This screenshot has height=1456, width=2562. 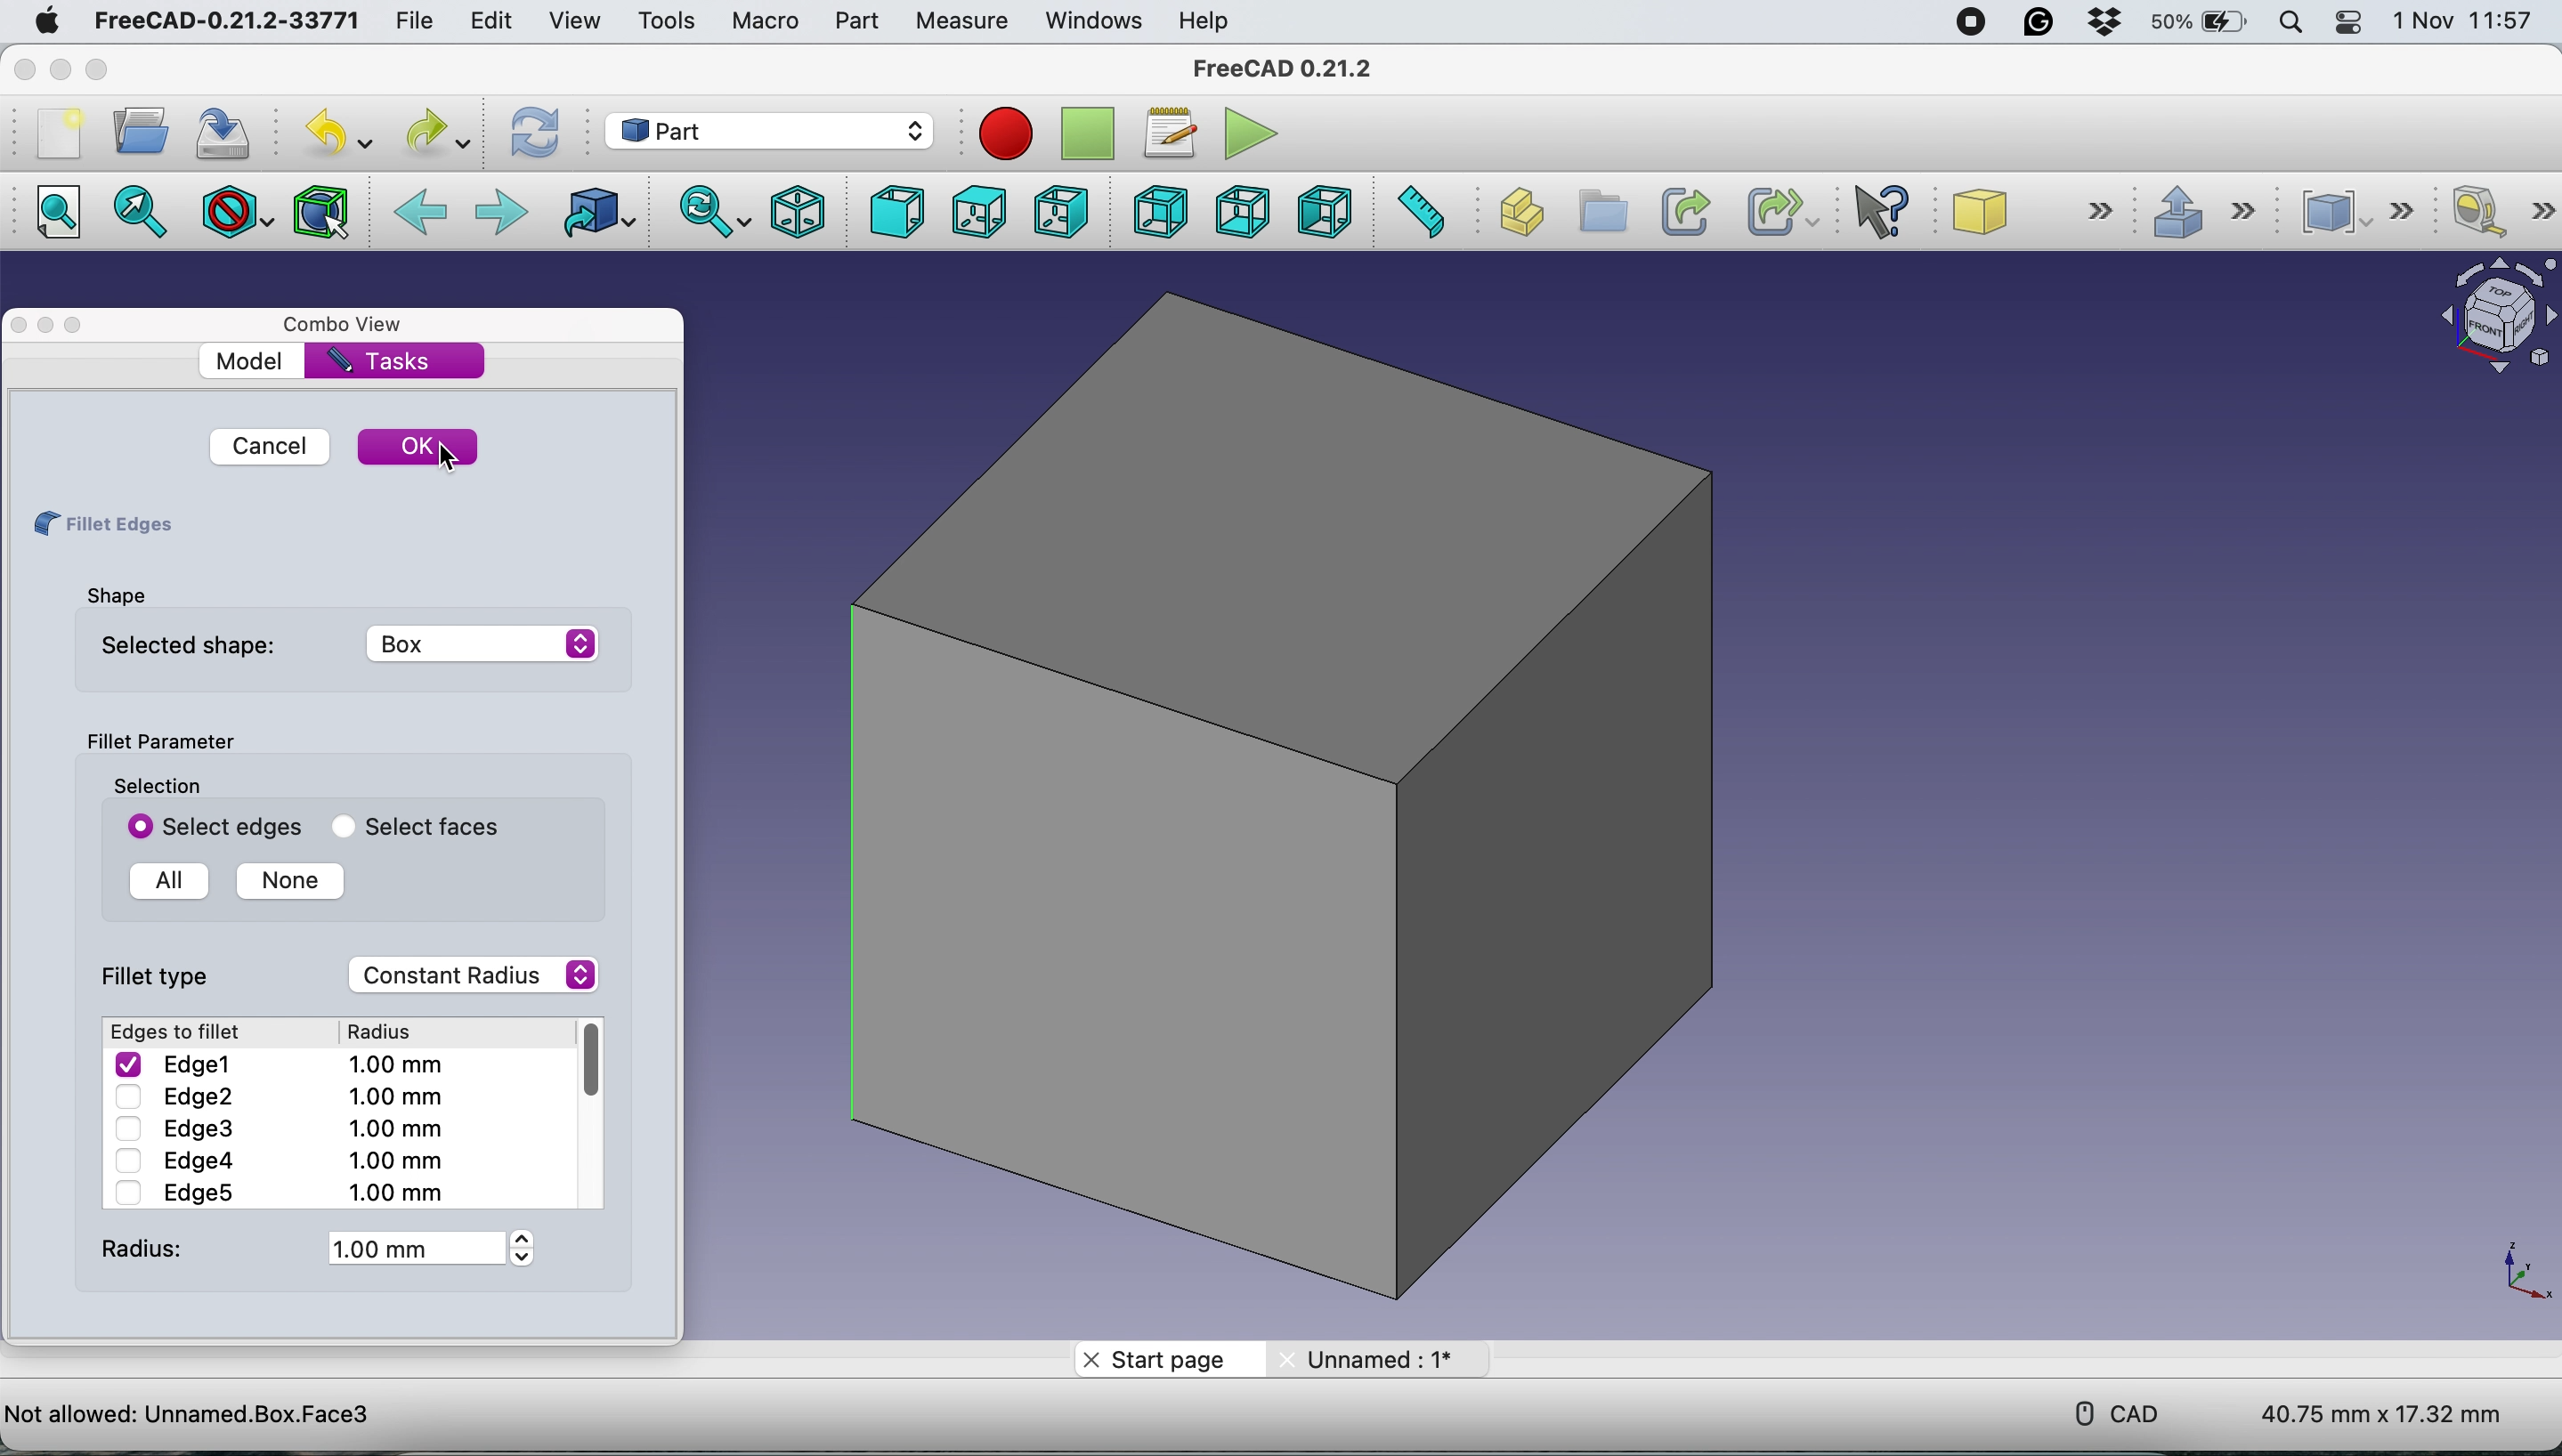 What do you see at coordinates (348, 324) in the screenshot?
I see `Combo View` at bounding box center [348, 324].